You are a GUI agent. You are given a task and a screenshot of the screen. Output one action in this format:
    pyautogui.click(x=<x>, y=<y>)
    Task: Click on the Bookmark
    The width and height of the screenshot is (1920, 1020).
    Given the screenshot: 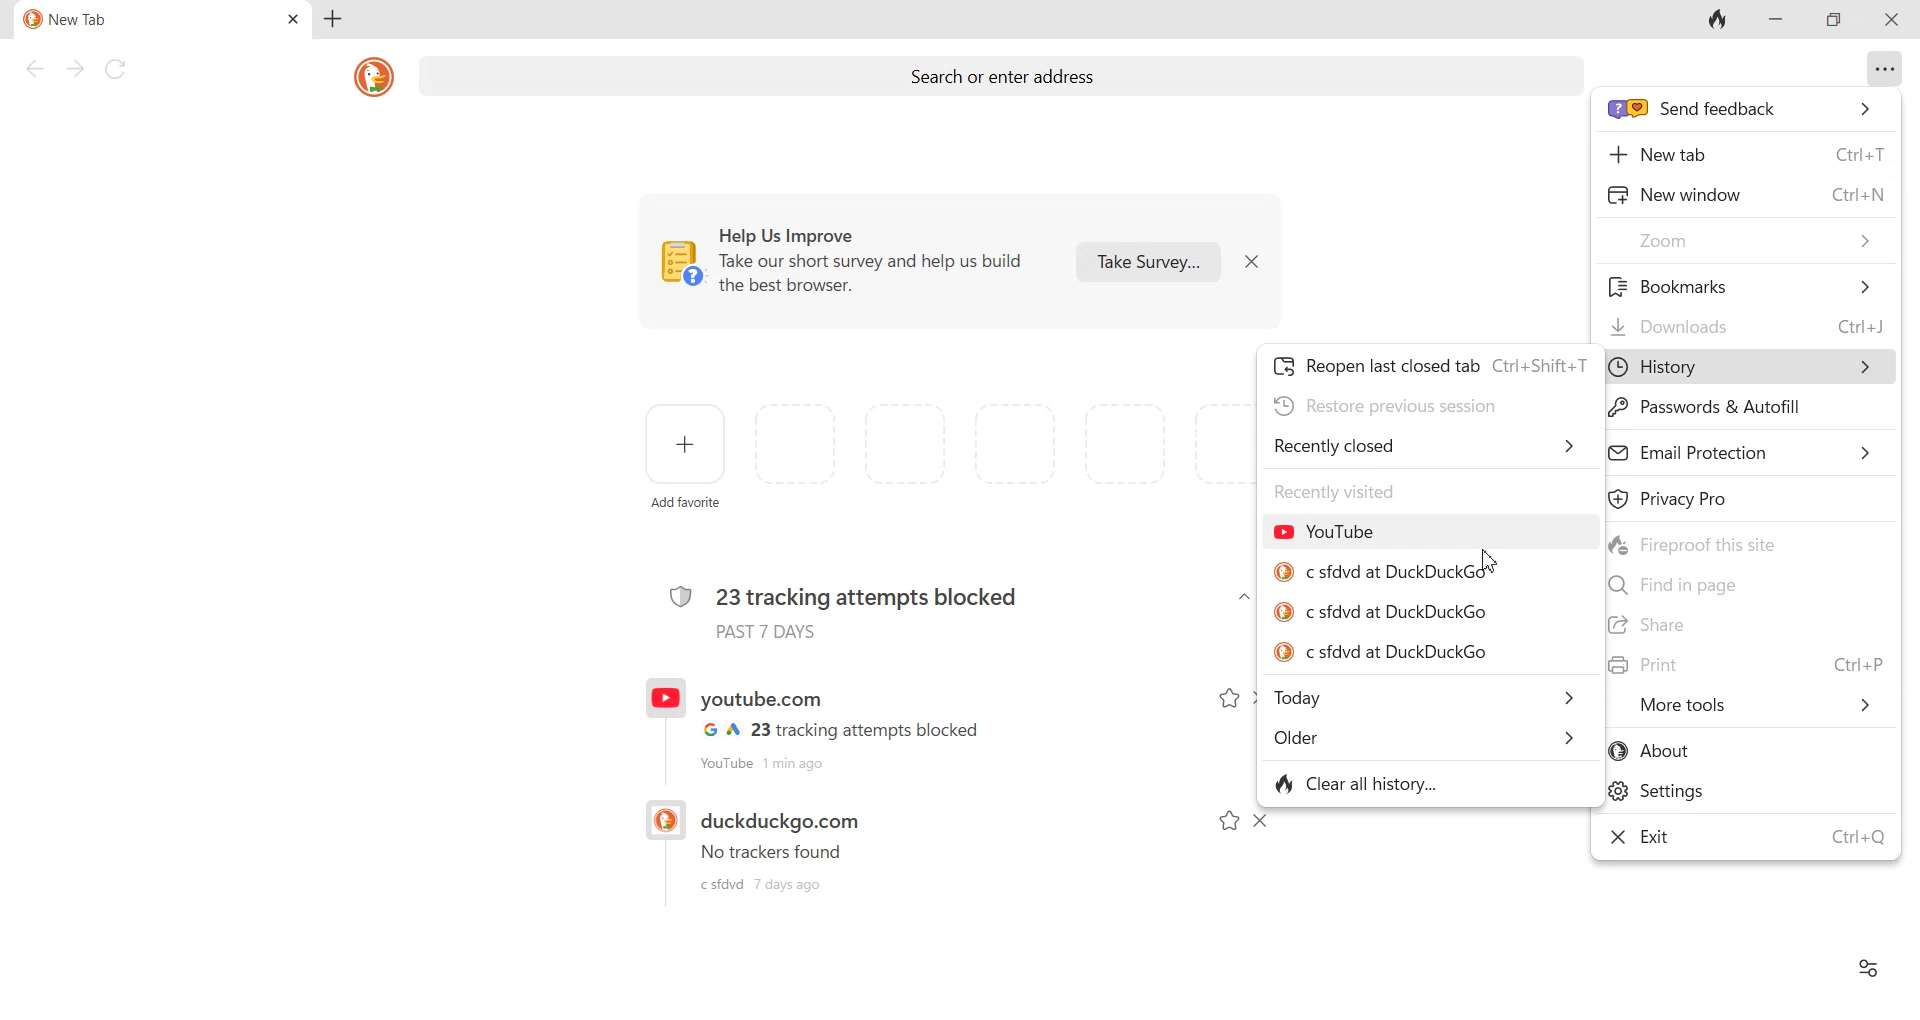 What is the action you would take?
    pyautogui.click(x=1745, y=286)
    